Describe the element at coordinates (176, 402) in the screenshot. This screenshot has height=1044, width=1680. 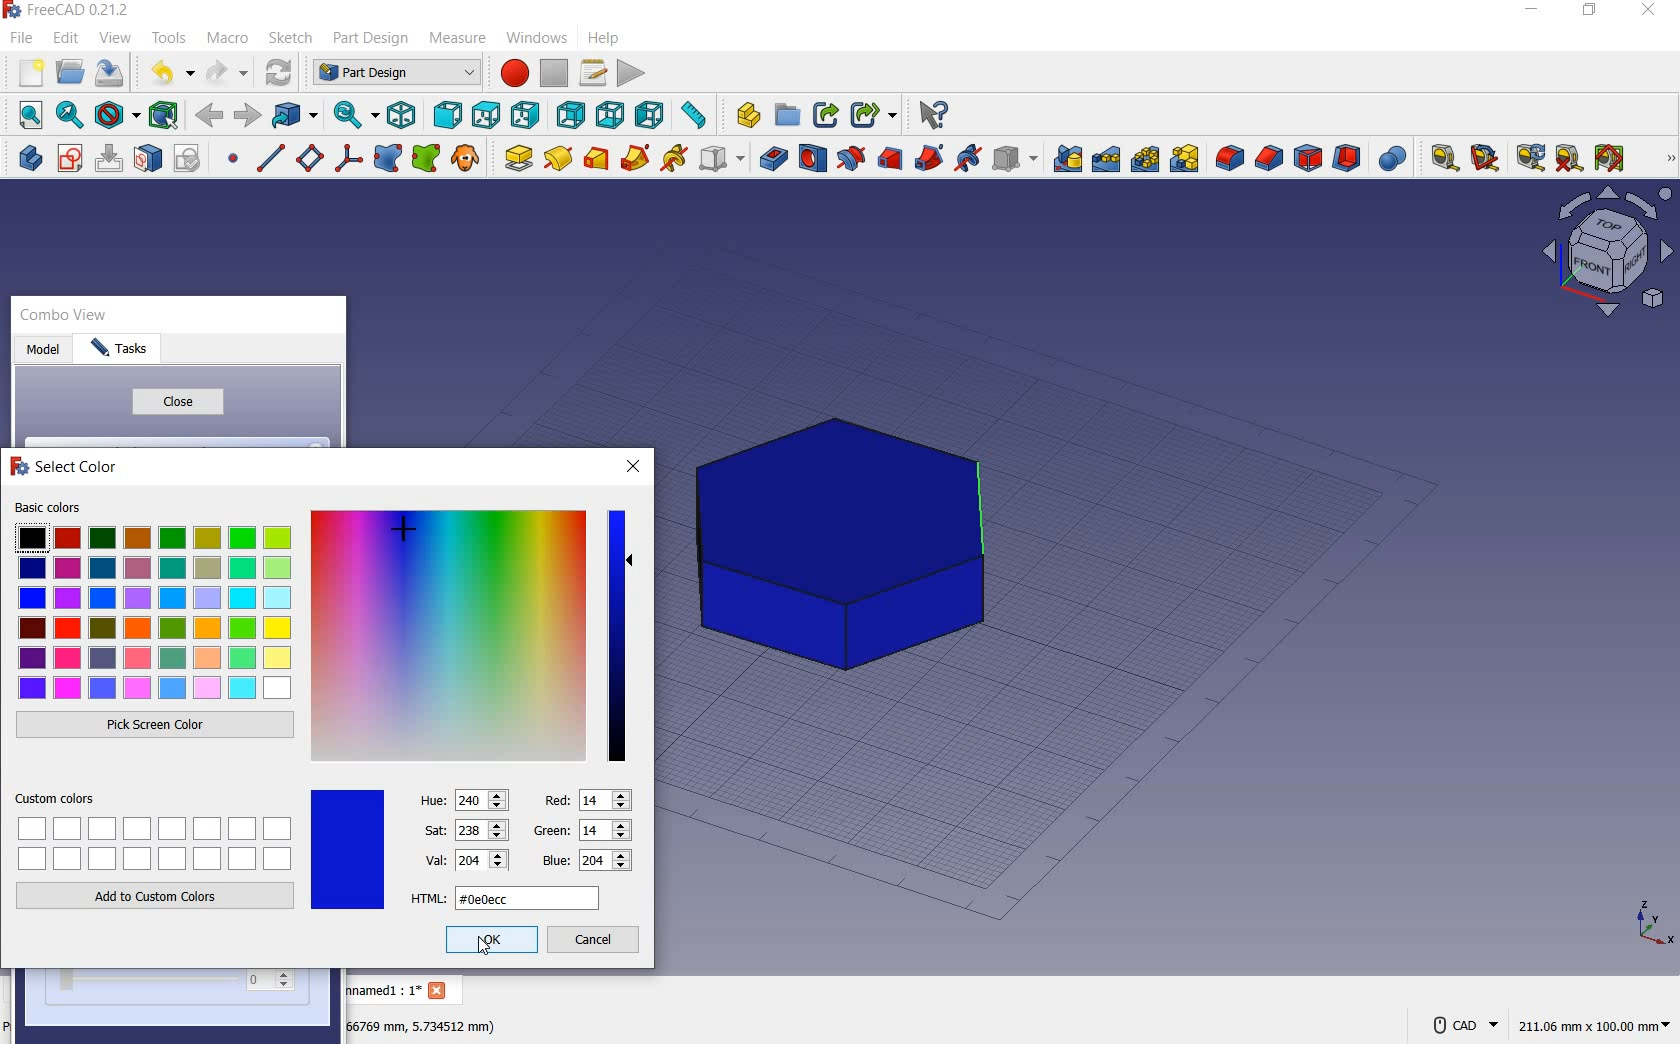
I see `close` at that location.